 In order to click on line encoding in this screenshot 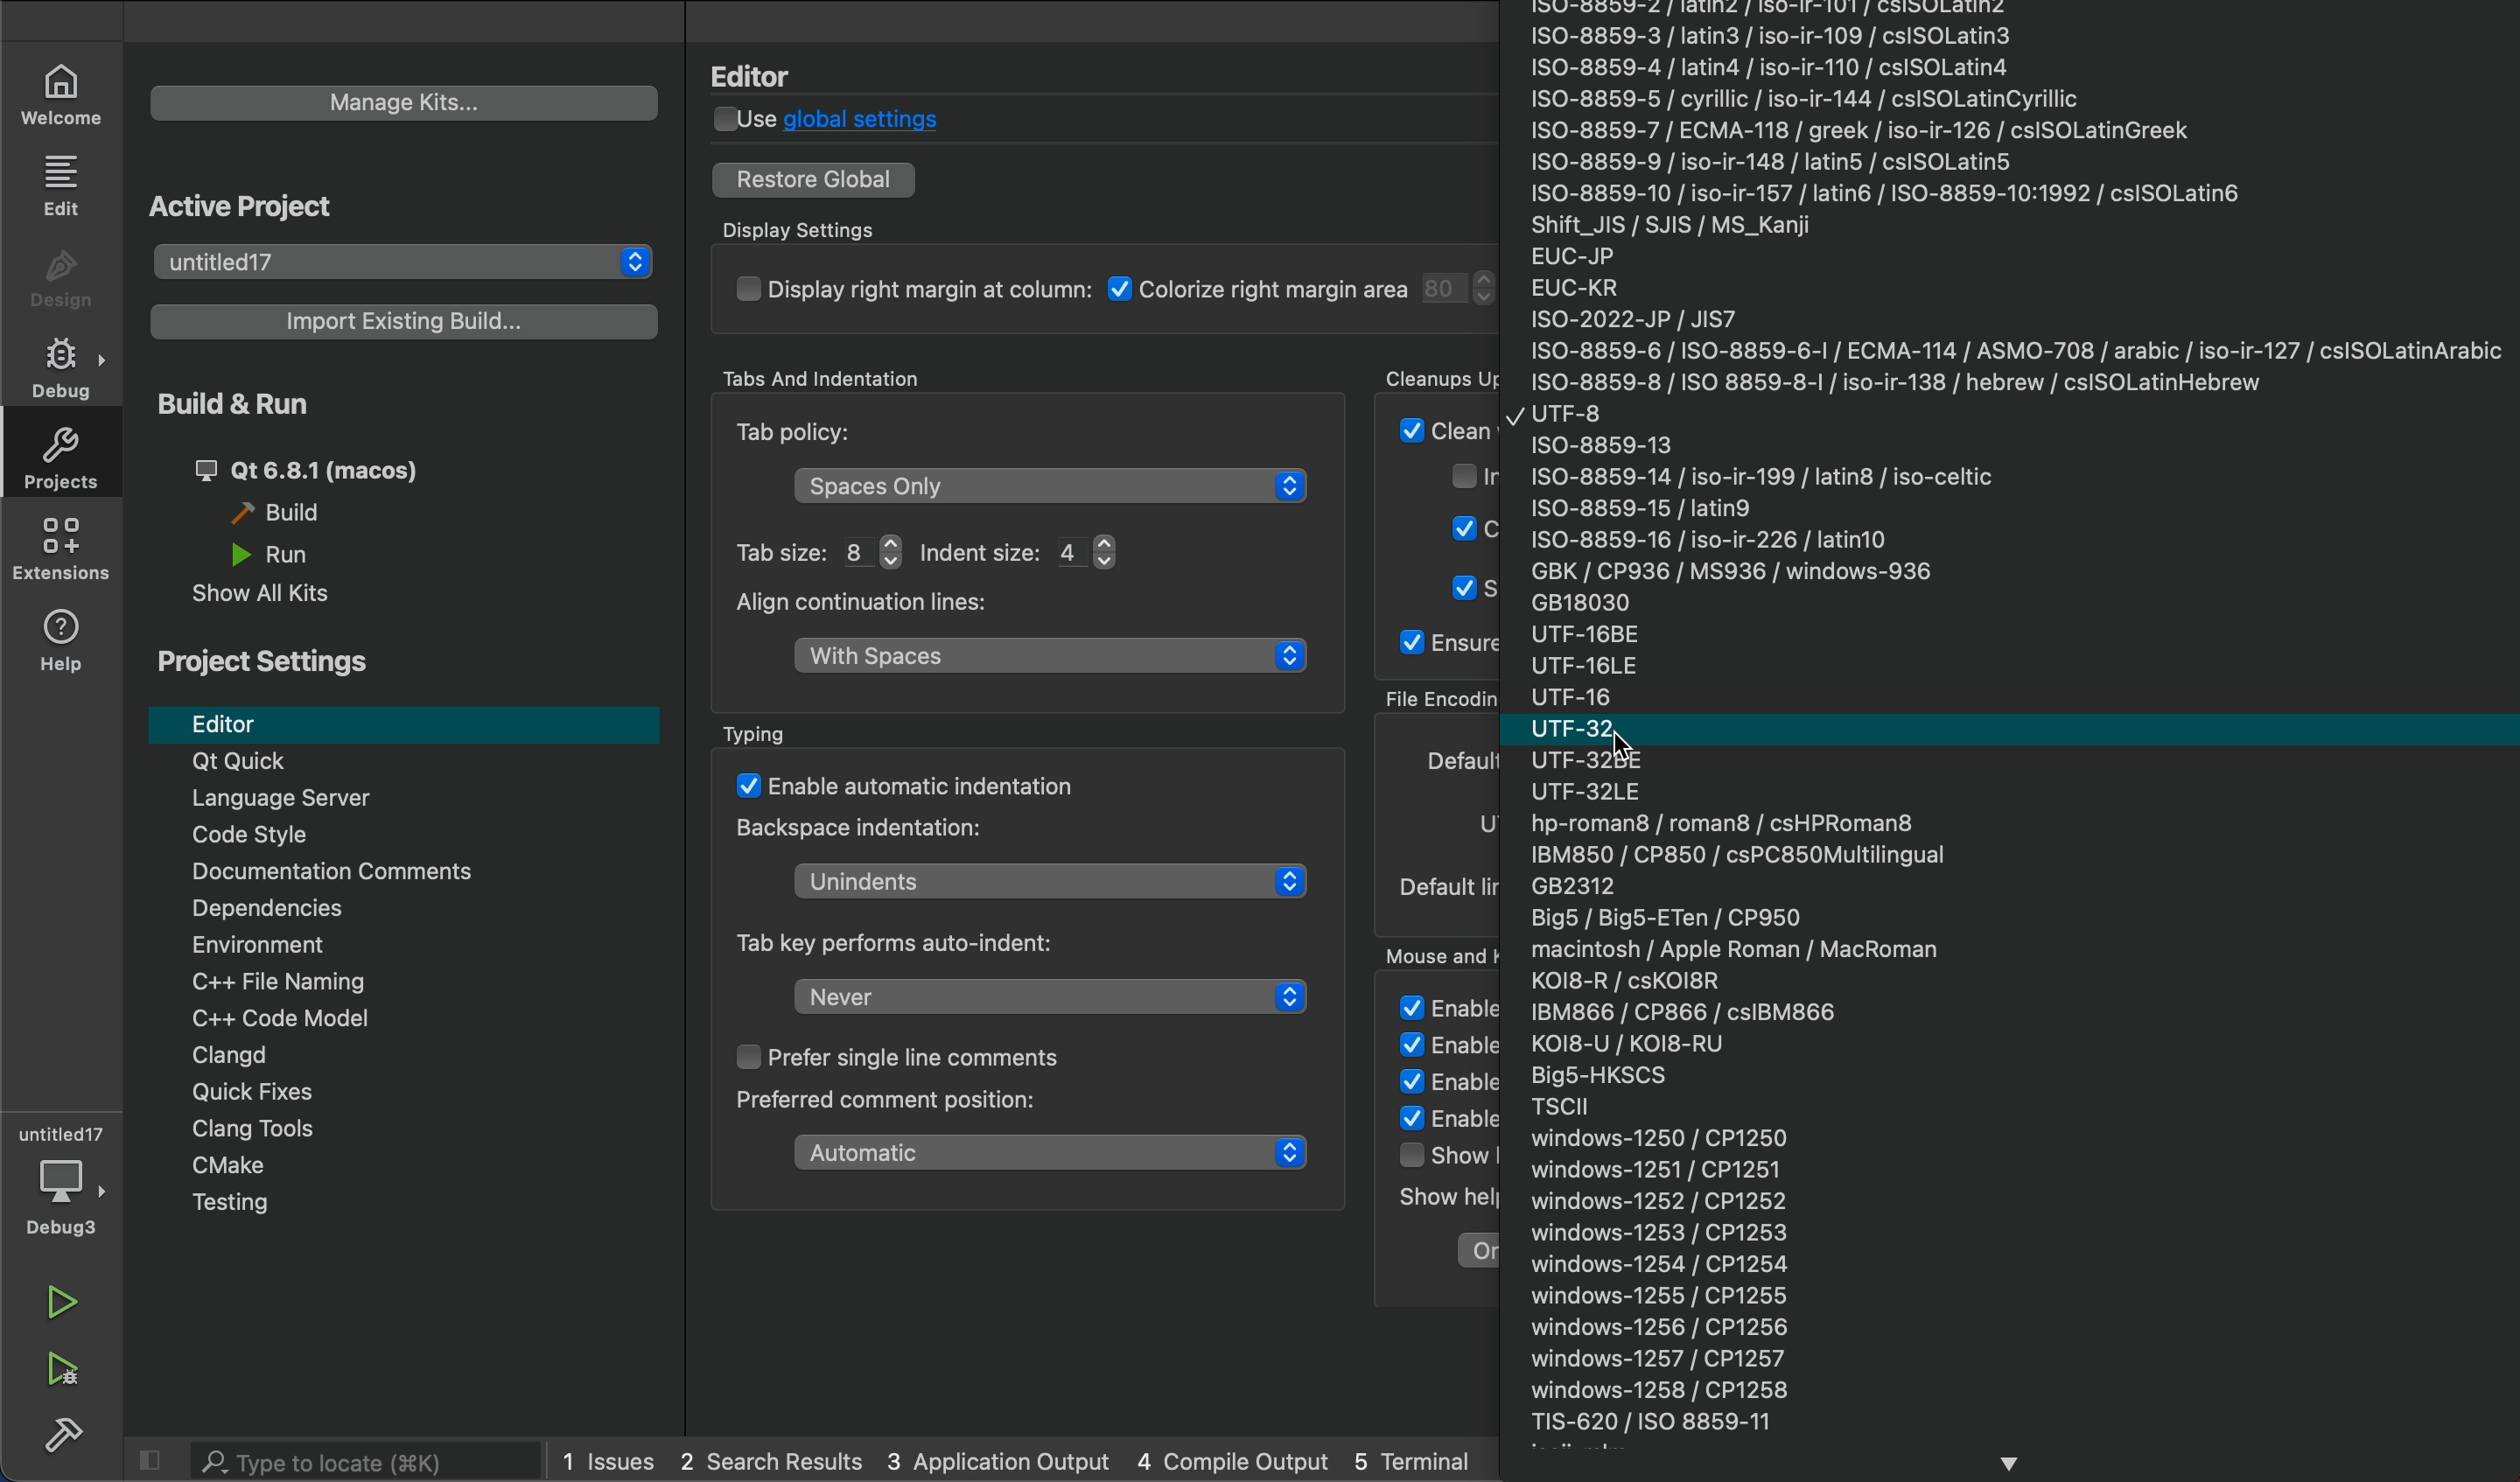, I will do `click(1452, 886)`.